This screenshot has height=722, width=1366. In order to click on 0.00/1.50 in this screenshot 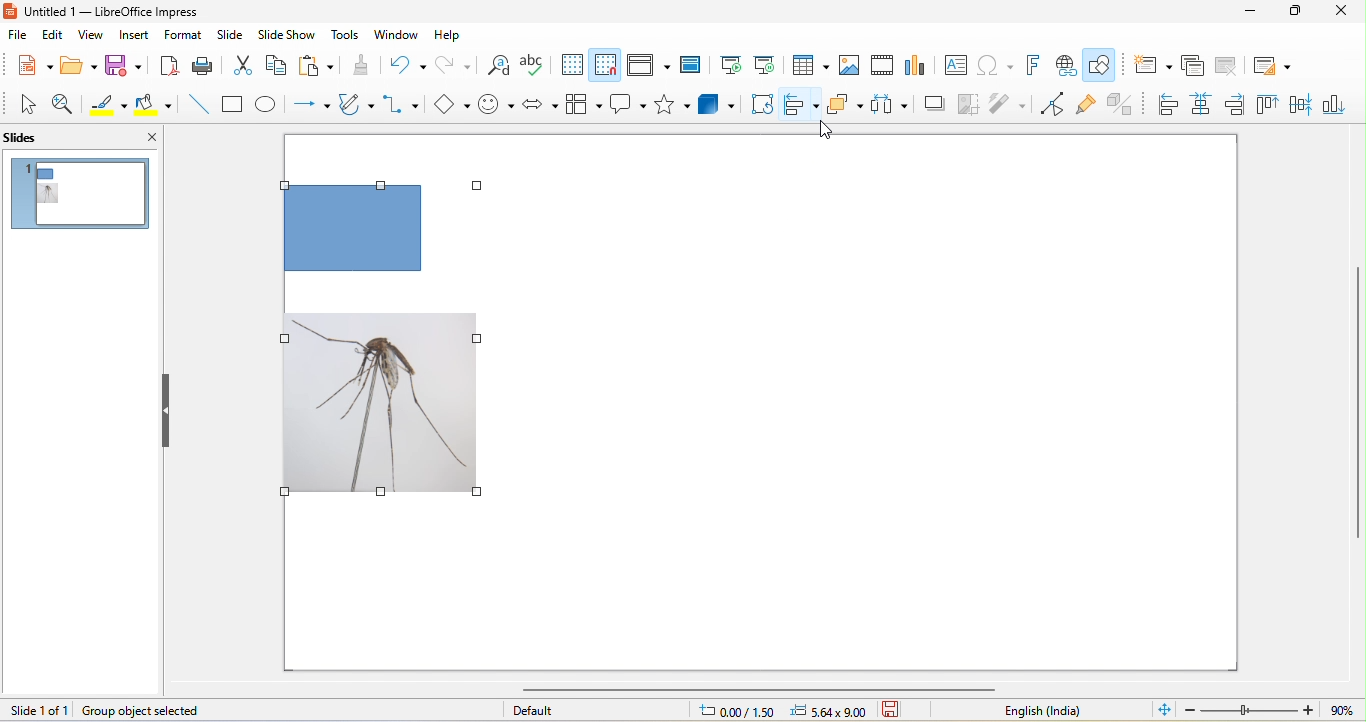, I will do `click(734, 710)`.